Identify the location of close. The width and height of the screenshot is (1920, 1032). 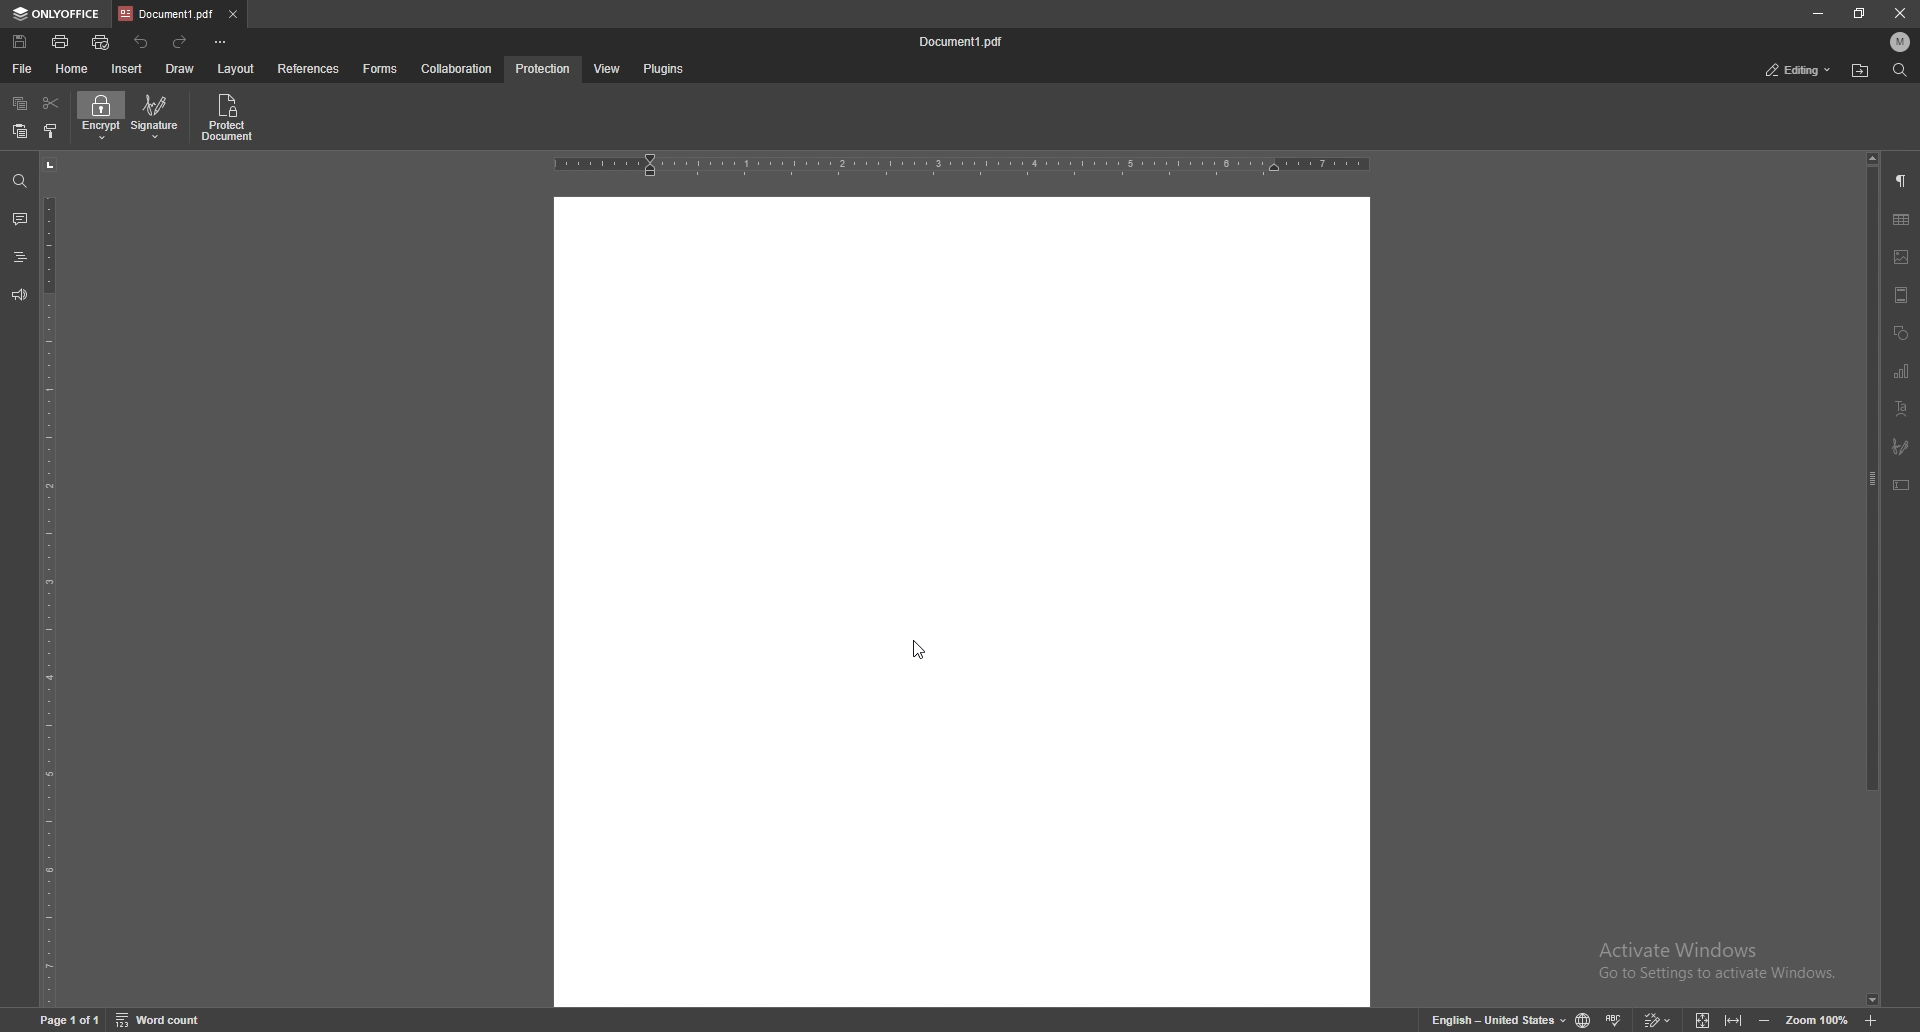
(1900, 15).